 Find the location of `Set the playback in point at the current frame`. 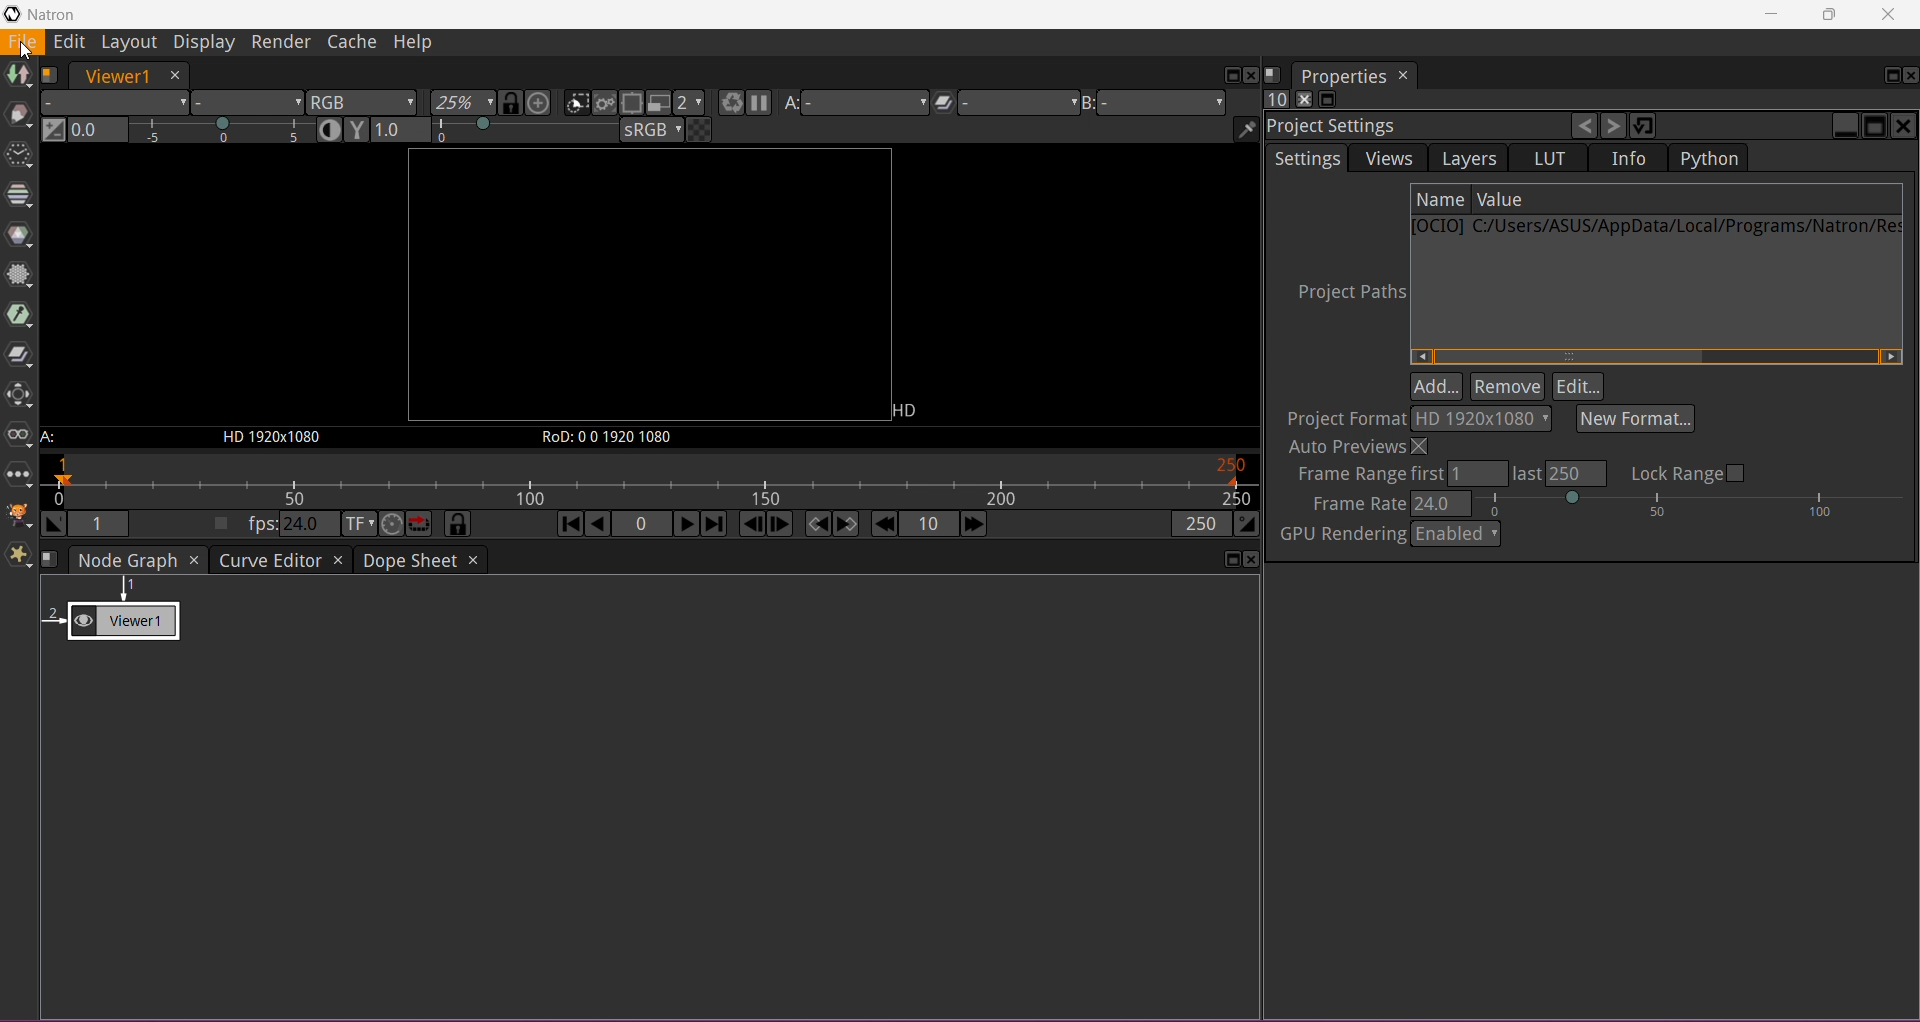

Set the playback in point at the current frame is located at coordinates (54, 524).